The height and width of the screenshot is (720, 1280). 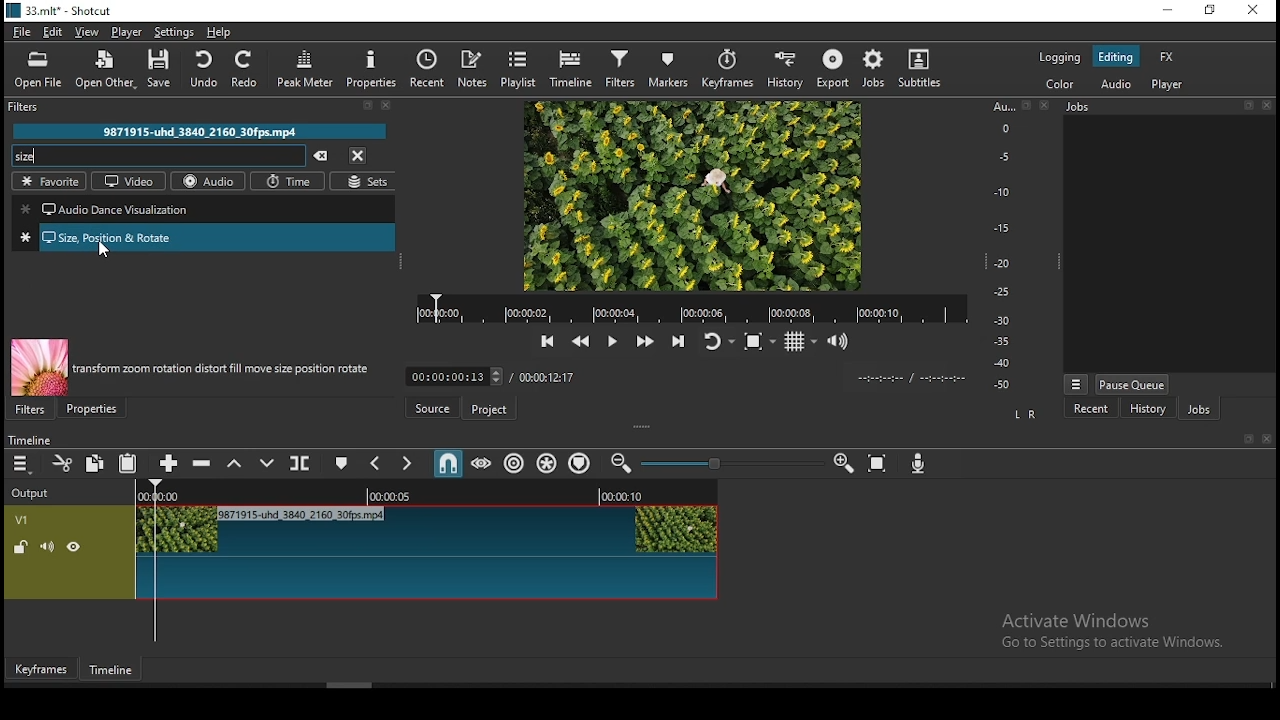 What do you see at coordinates (19, 31) in the screenshot?
I see `file` at bounding box center [19, 31].